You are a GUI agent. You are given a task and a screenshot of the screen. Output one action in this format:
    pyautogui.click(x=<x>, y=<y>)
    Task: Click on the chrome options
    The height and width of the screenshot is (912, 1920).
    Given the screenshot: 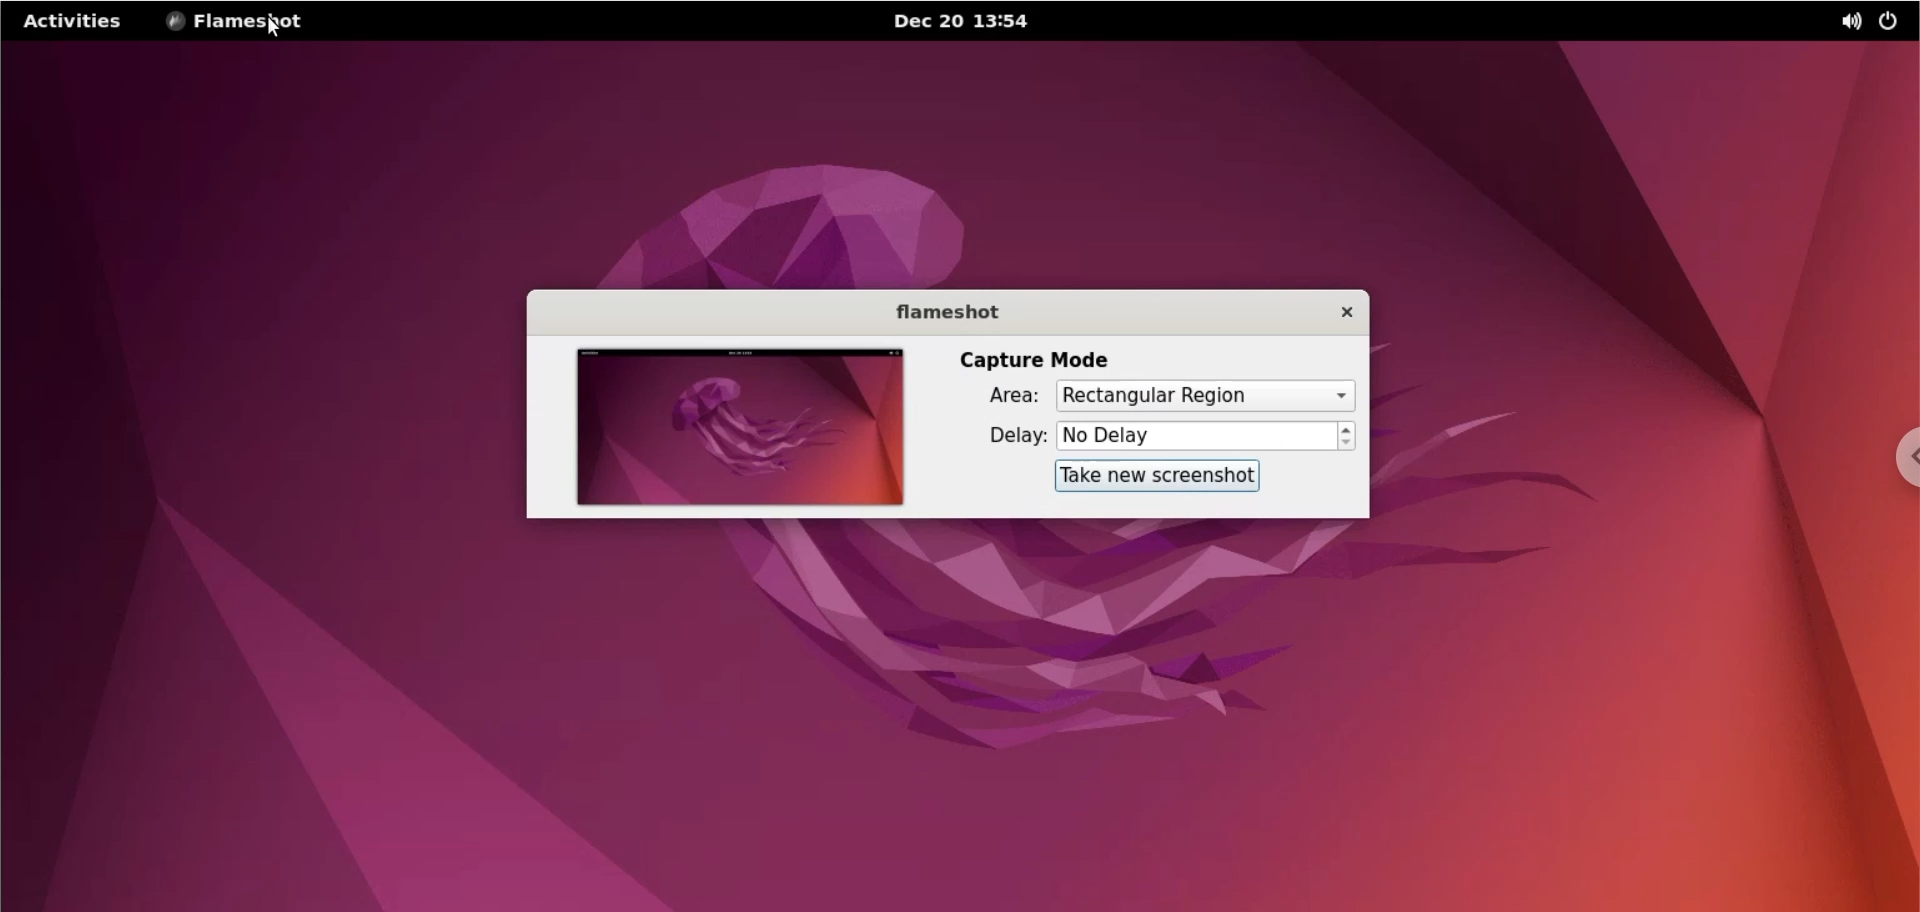 What is the action you would take?
    pyautogui.click(x=1902, y=455)
    